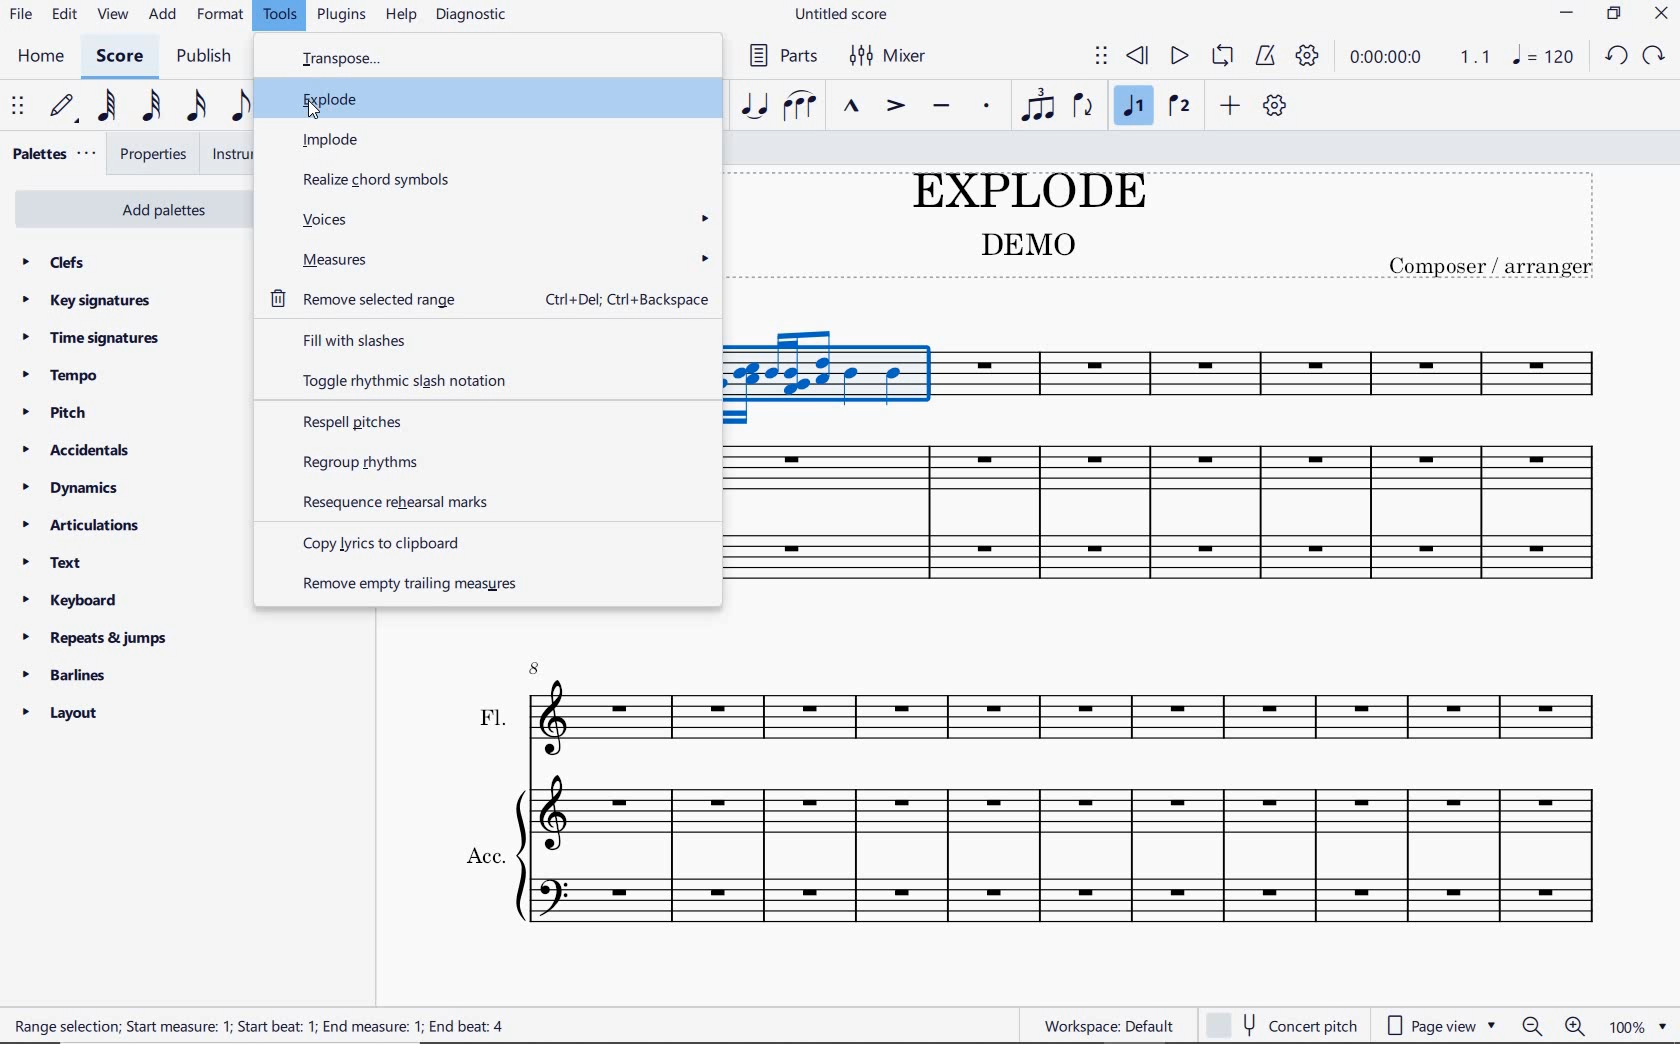 This screenshot has height=1044, width=1680. I want to click on text, so click(55, 564).